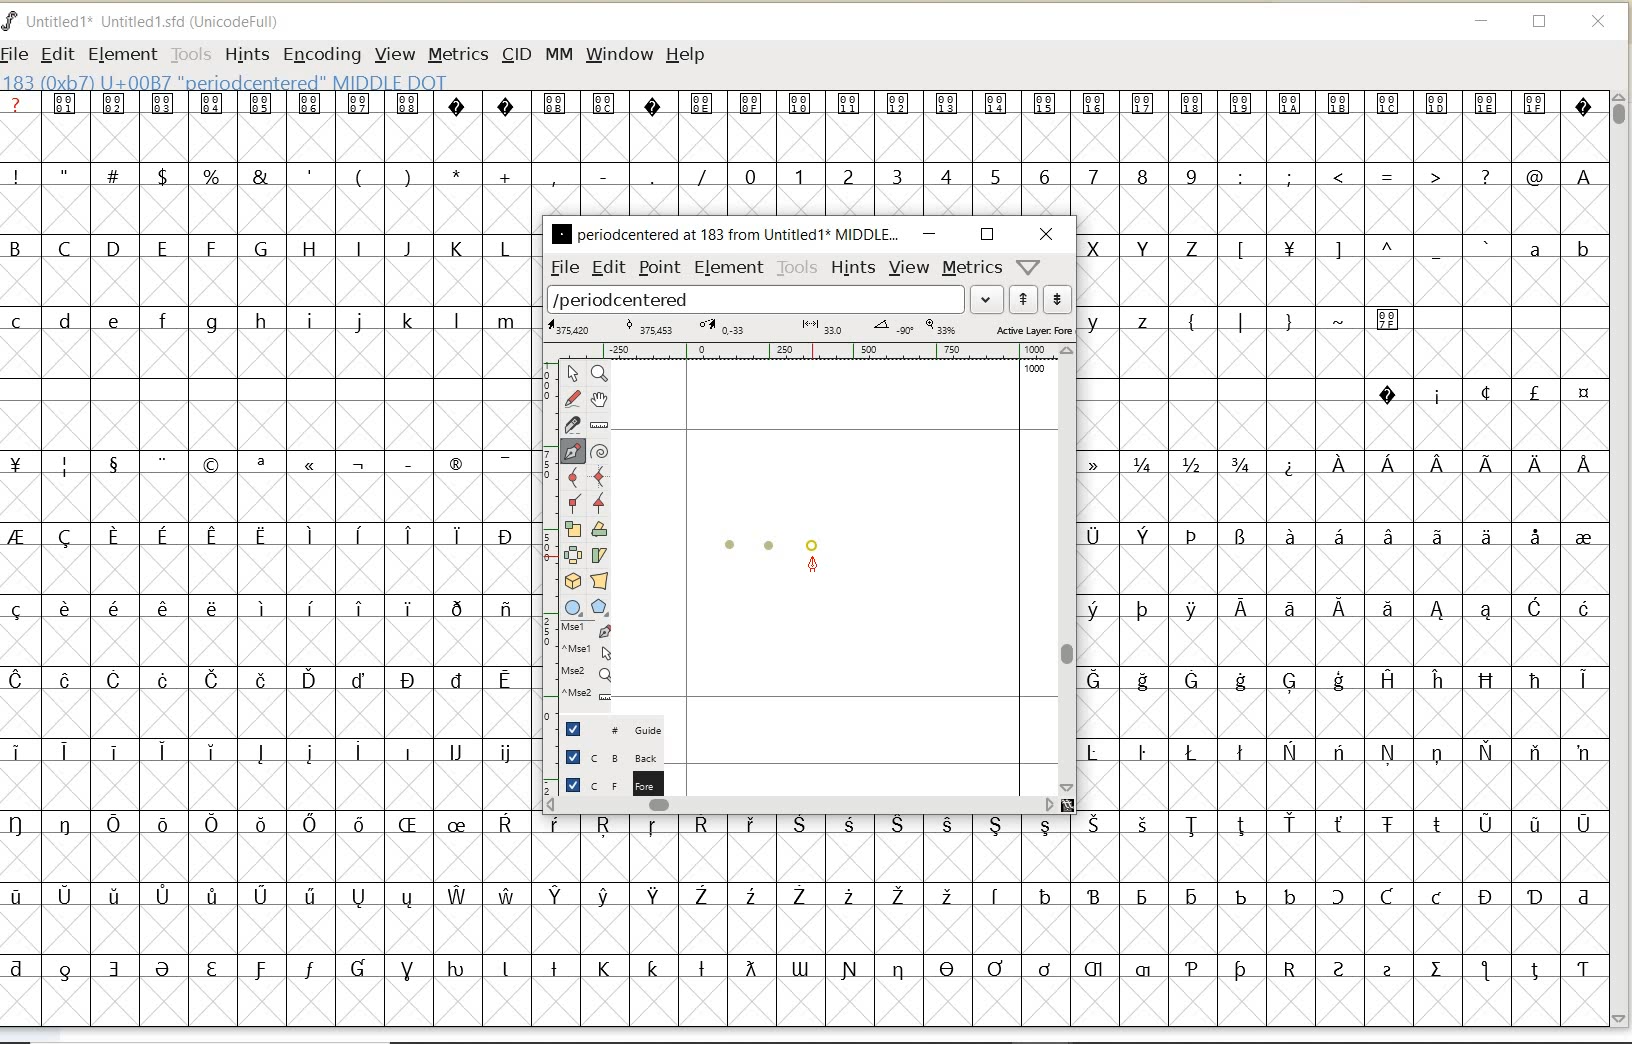 This screenshot has height=1044, width=1632. What do you see at coordinates (808, 329) in the screenshot?
I see `active layer` at bounding box center [808, 329].